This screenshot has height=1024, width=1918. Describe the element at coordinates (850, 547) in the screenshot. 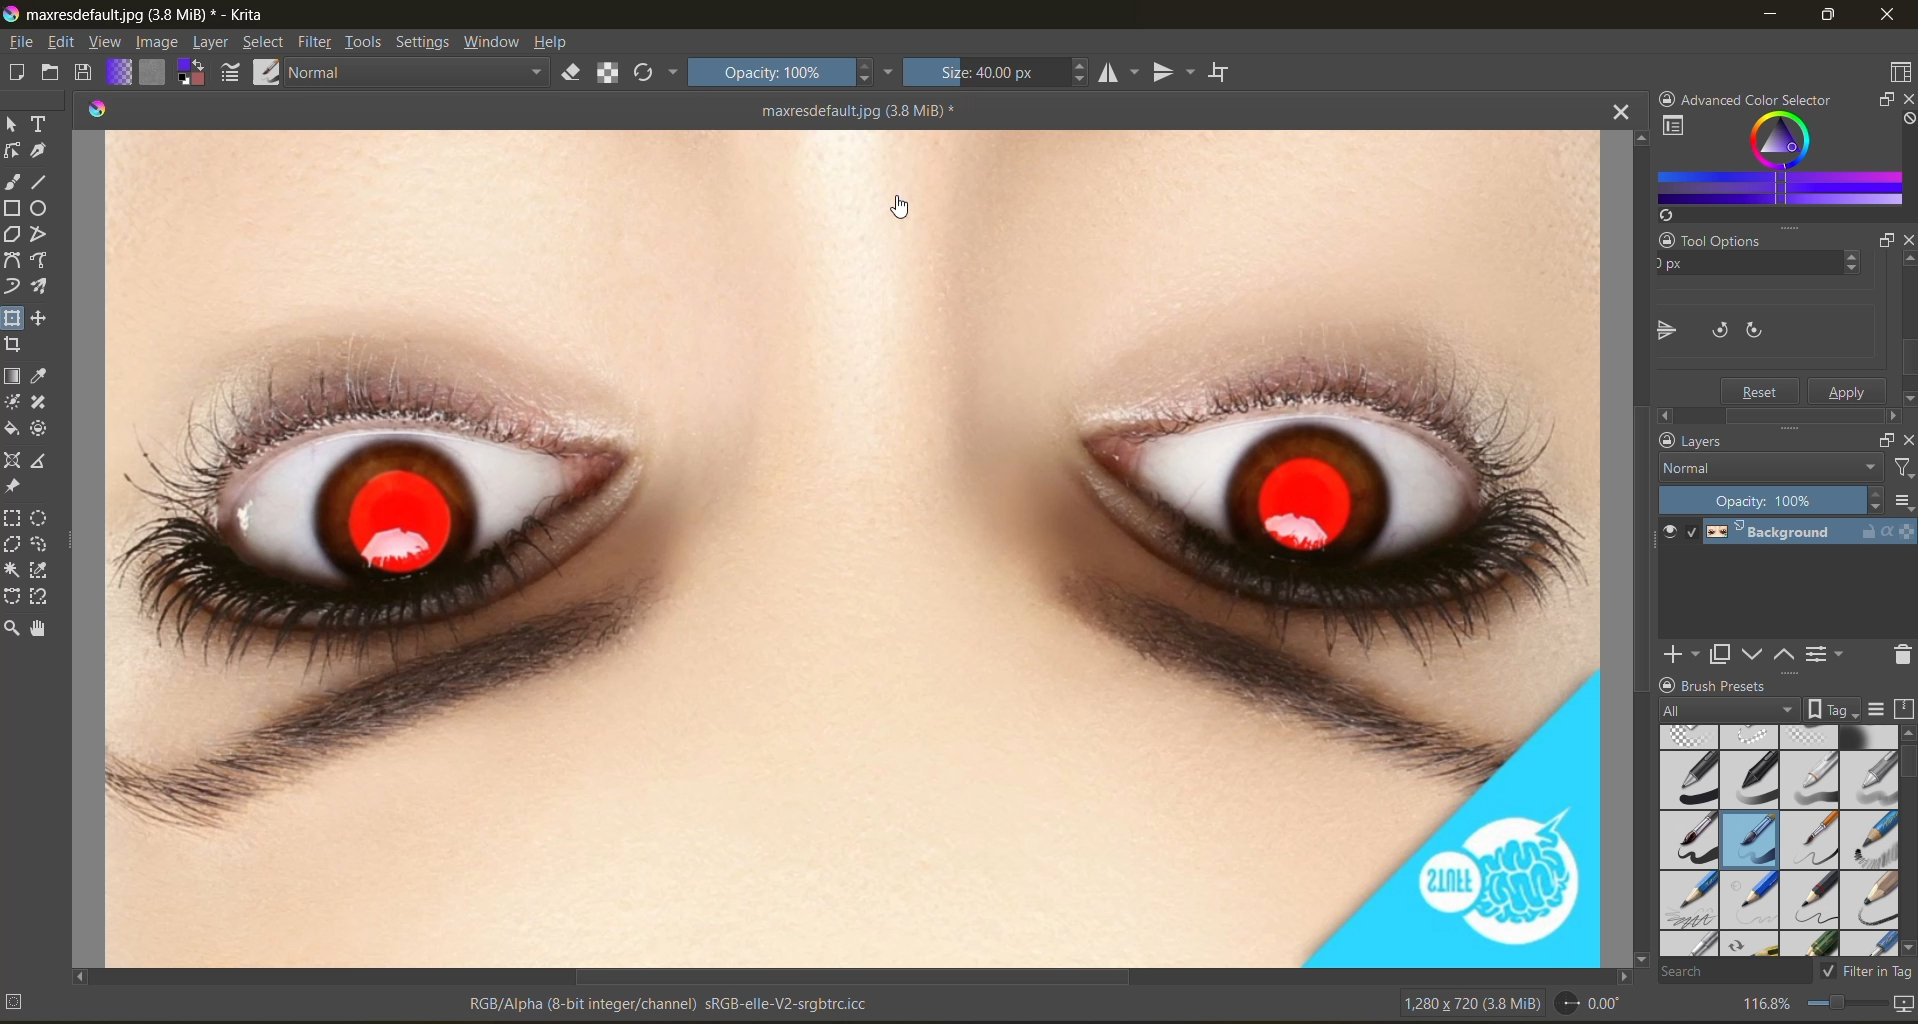

I see `vertically flipped canvas` at that location.